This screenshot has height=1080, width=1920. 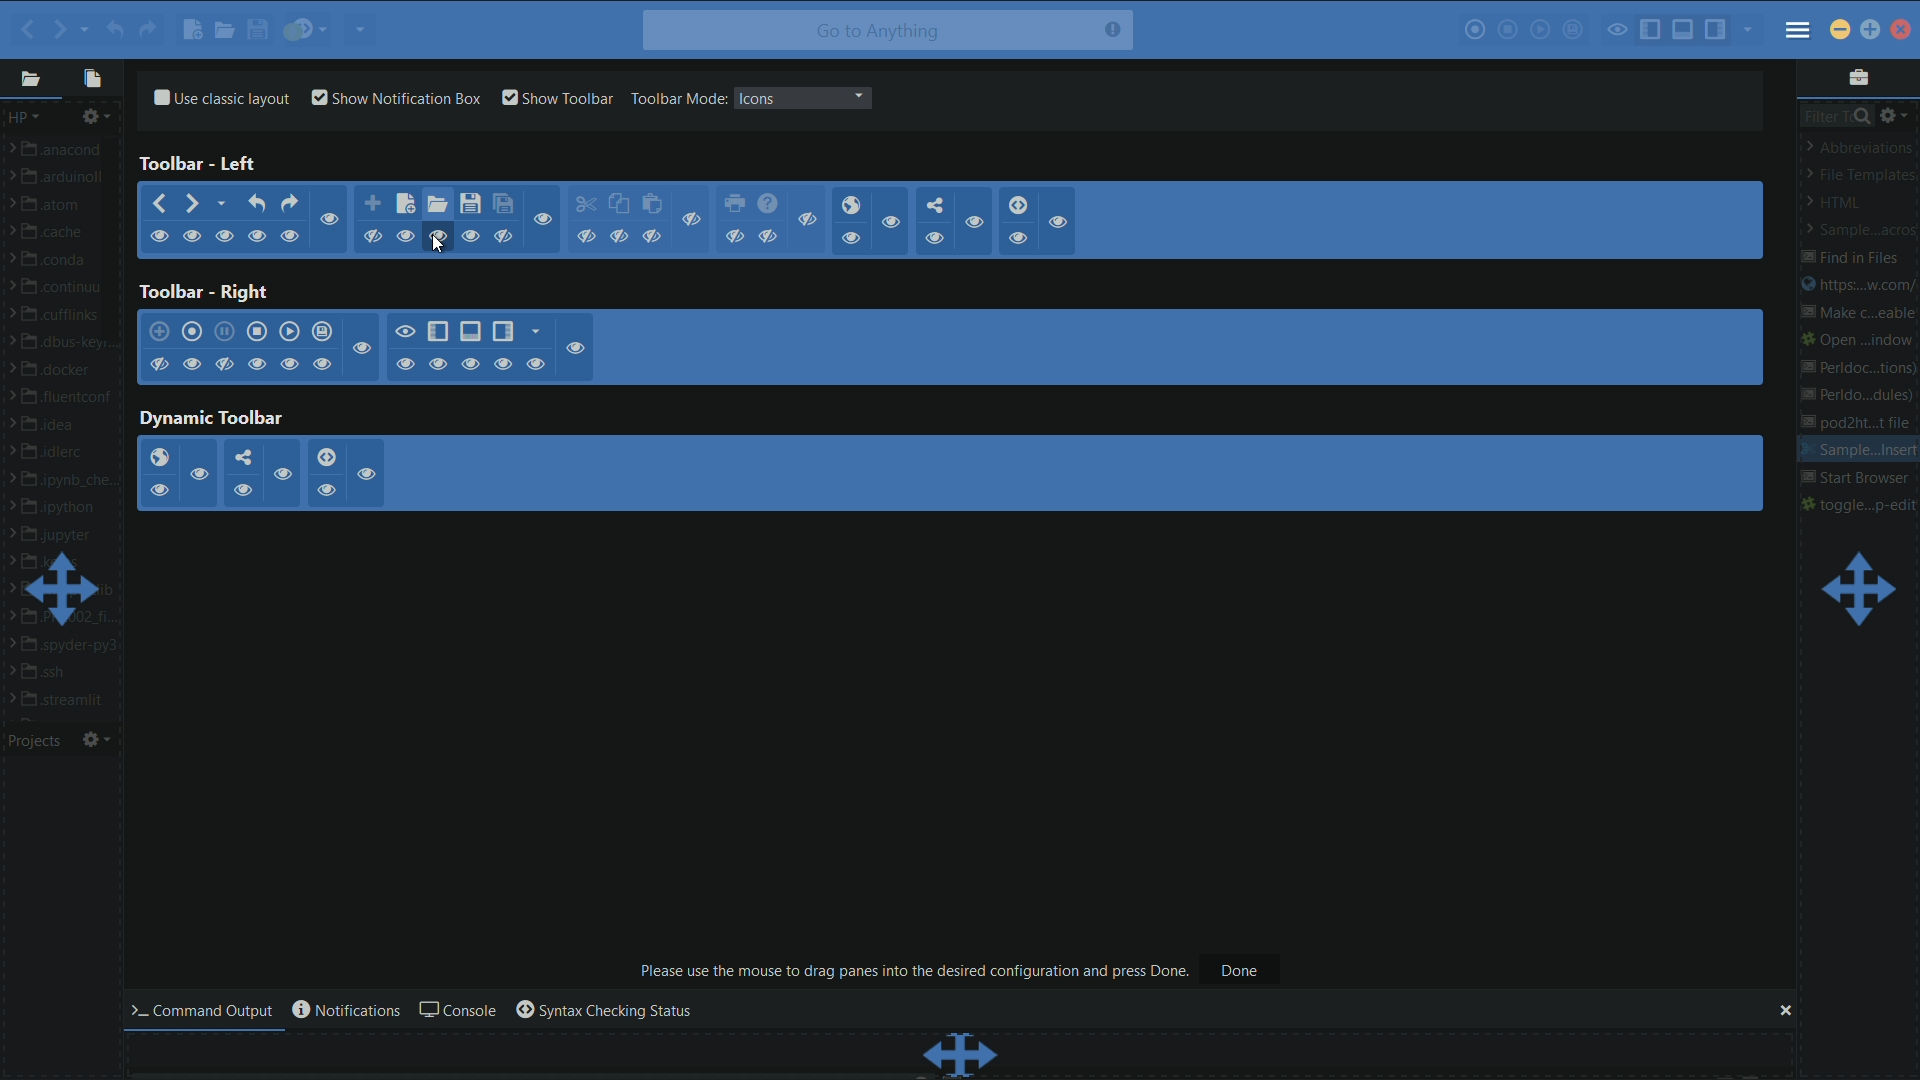 I want to click on show/hide, so click(x=851, y=238).